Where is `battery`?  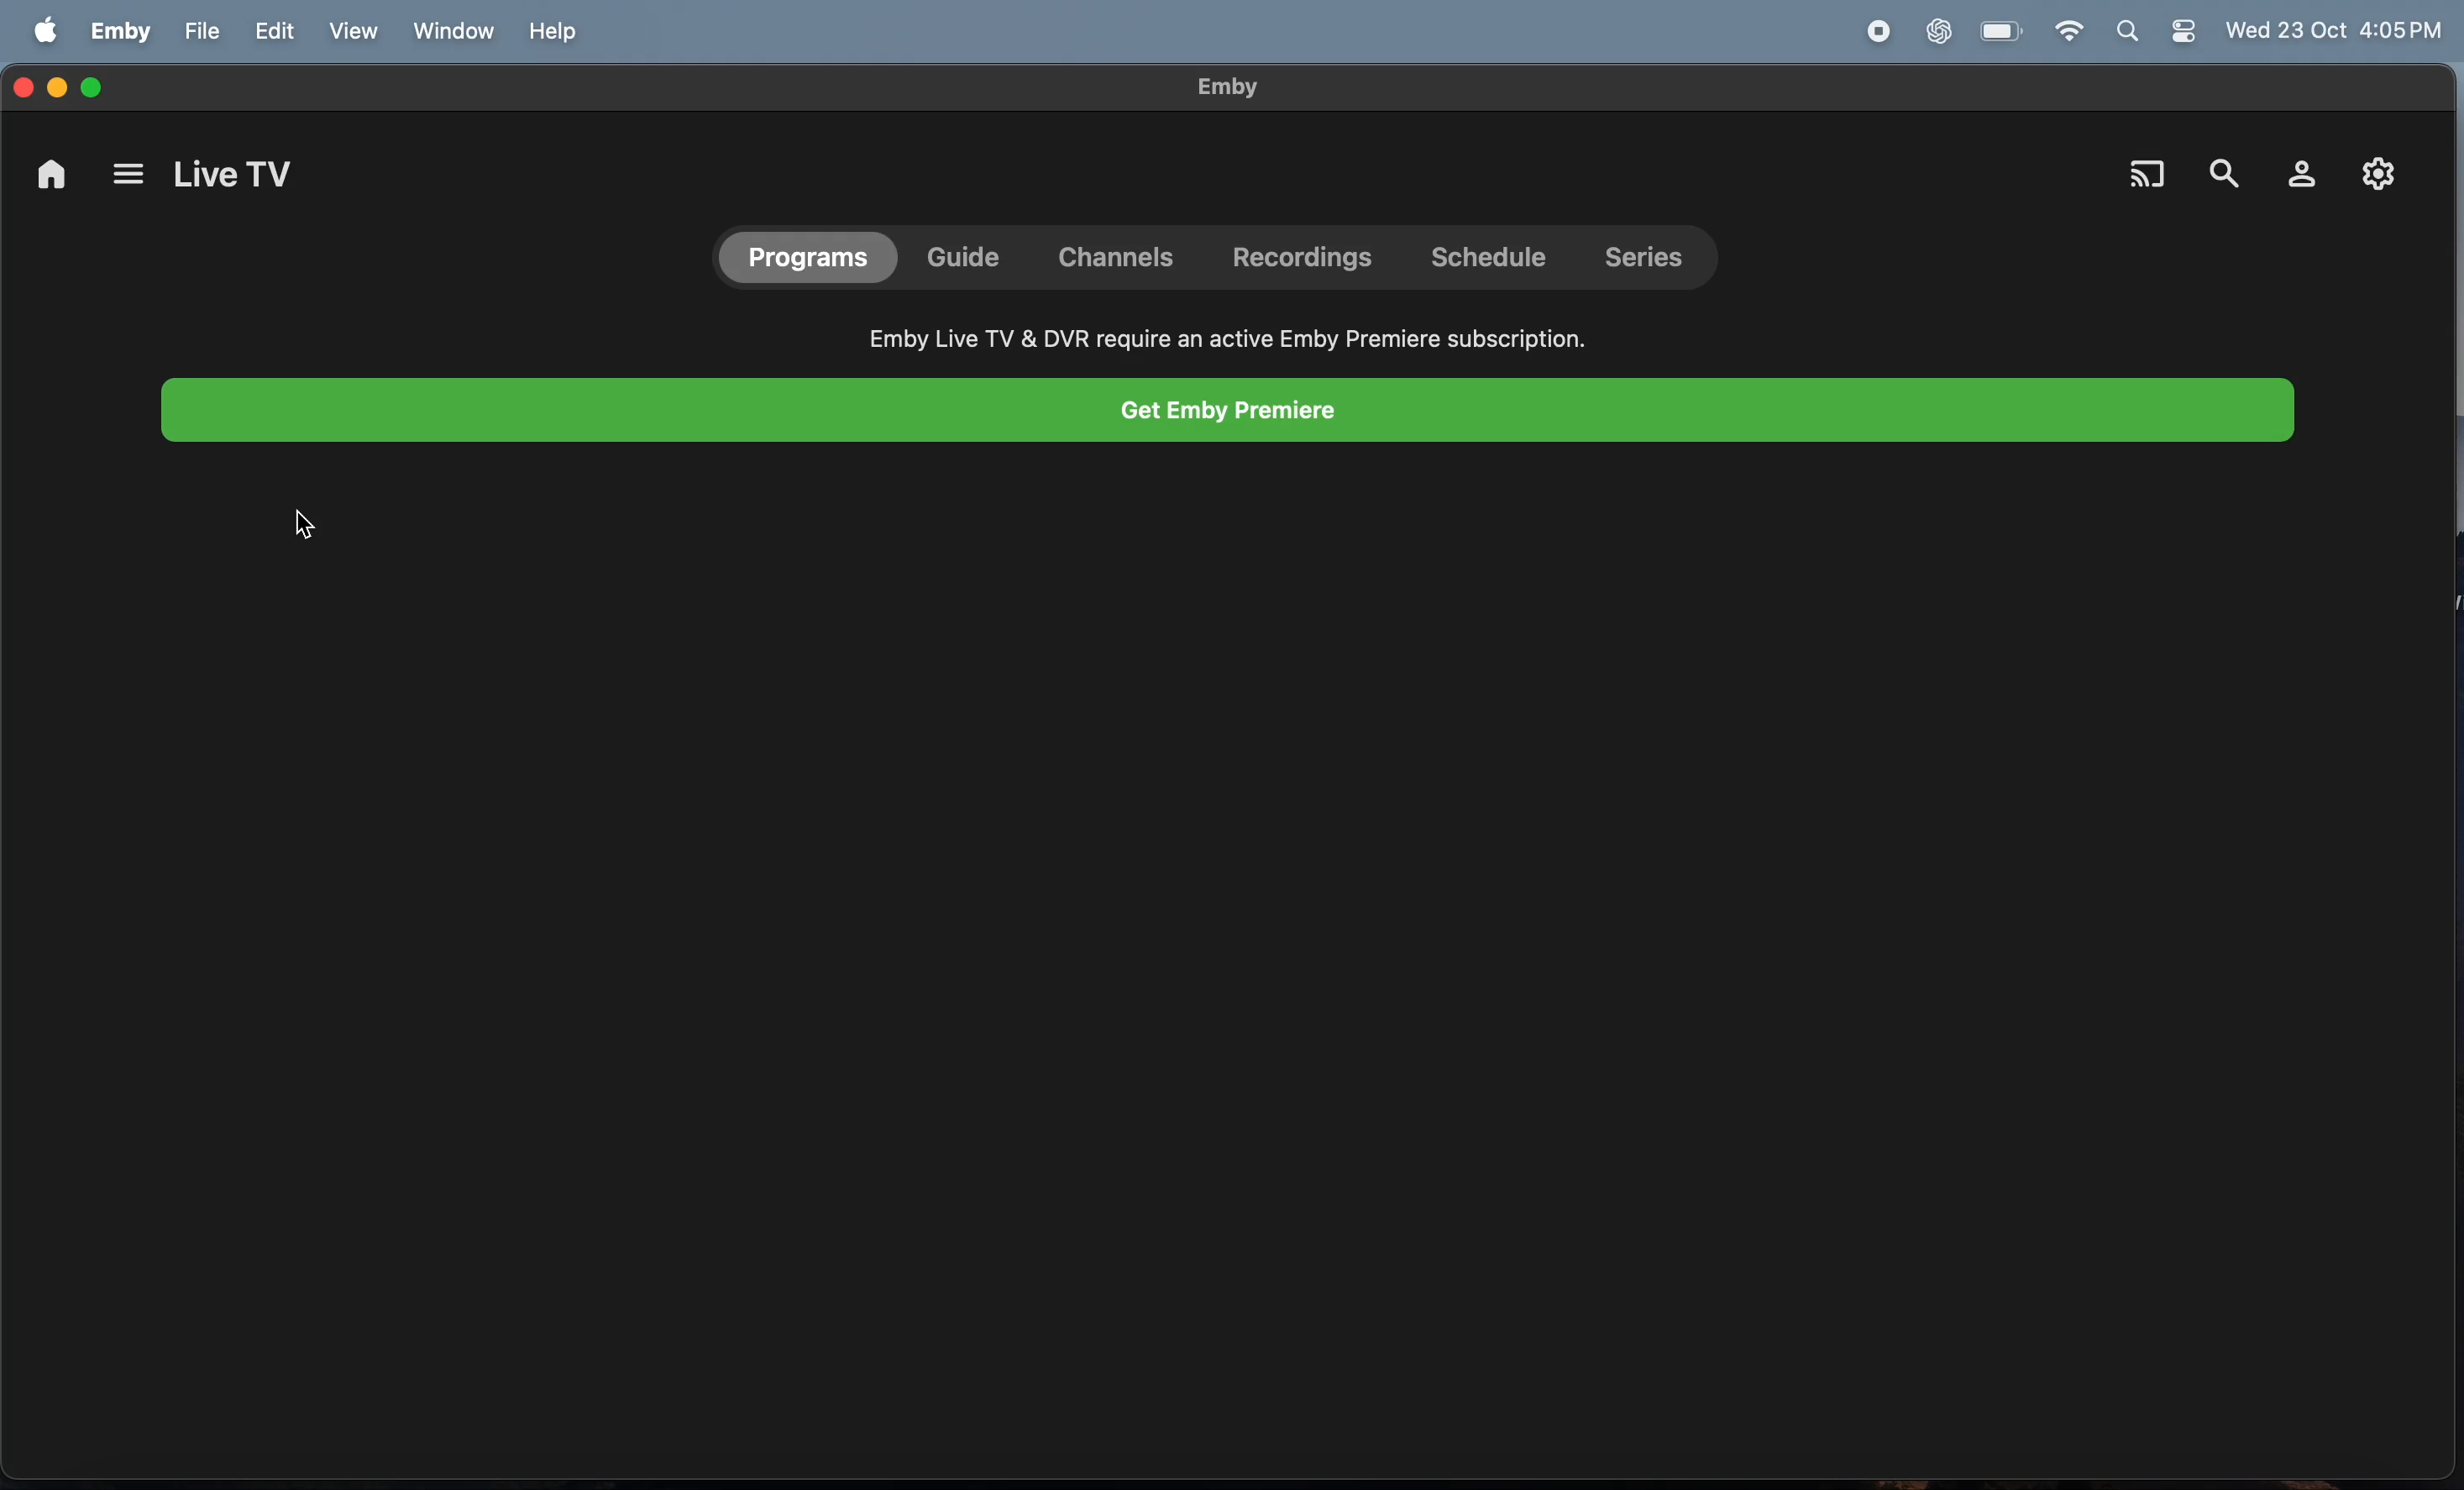 battery is located at coordinates (2001, 30).